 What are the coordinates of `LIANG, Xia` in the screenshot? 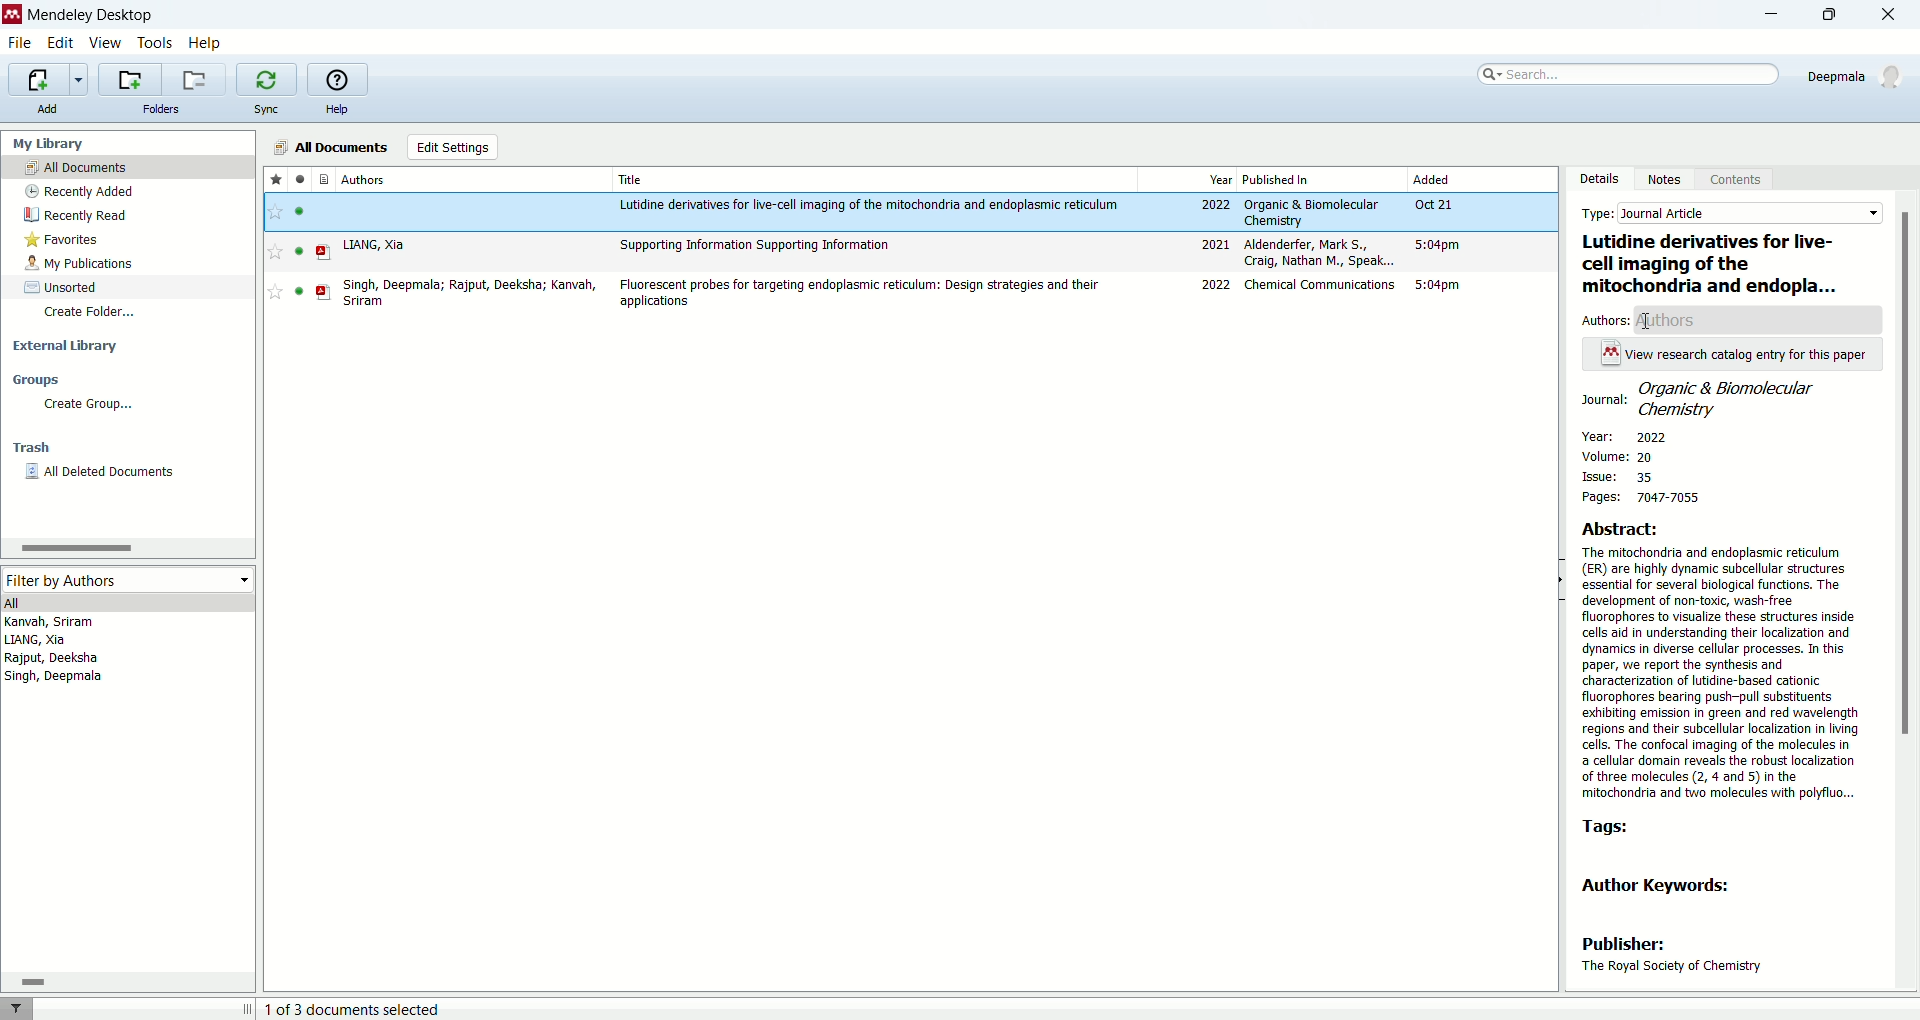 It's located at (375, 245).